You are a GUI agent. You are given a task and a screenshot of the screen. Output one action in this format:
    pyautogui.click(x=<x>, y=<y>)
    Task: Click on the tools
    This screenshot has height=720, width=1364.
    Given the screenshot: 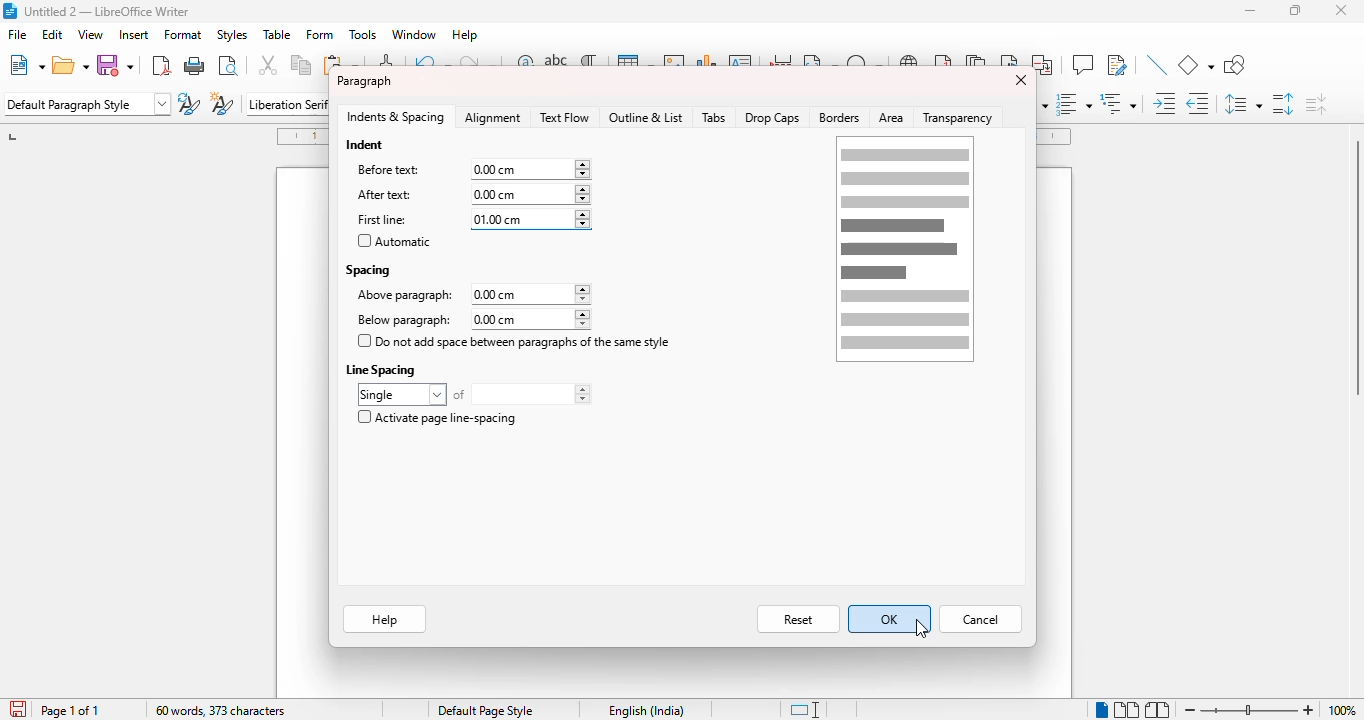 What is the action you would take?
    pyautogui.click(x=362, y=35)
    